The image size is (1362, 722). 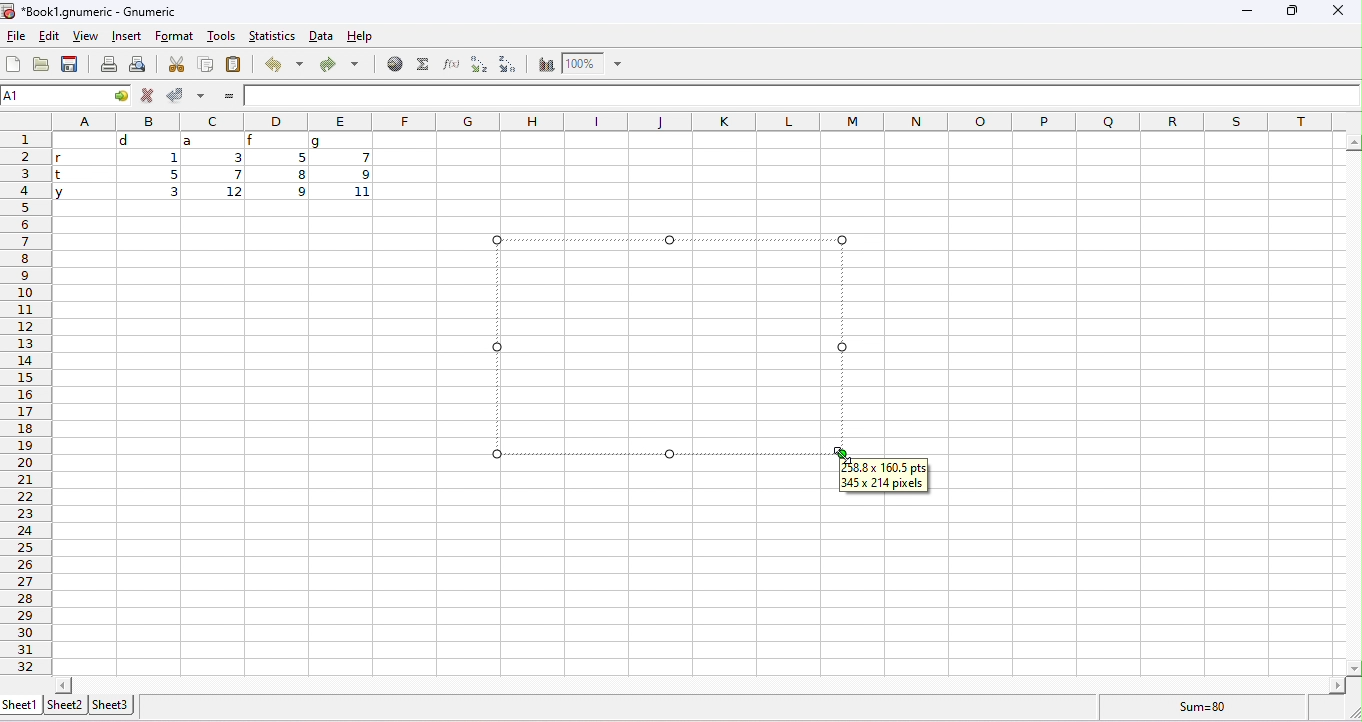 I want to click on redo, so click(x=339, y=63).